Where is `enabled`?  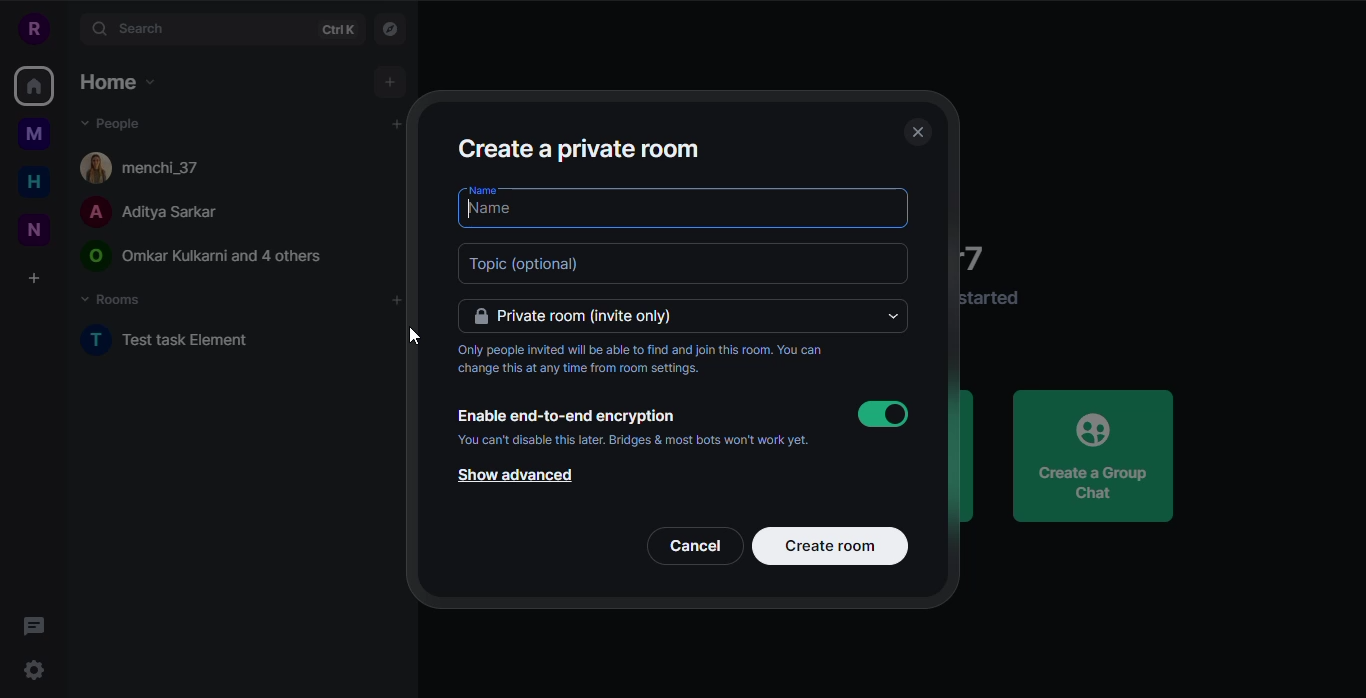 enabled is located at coordinates (883, 414).